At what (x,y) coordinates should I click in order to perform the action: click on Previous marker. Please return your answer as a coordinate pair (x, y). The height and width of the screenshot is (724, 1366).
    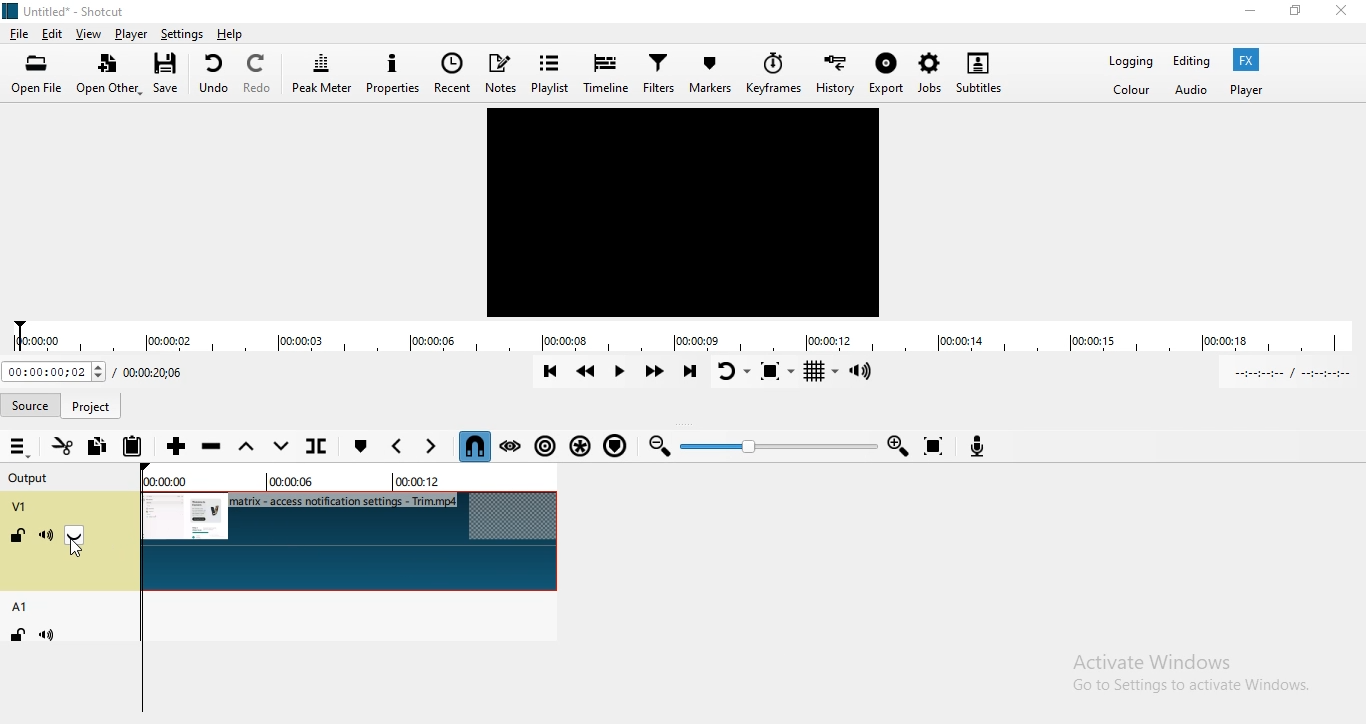
    Looking at the image, I should click on (397, 447).